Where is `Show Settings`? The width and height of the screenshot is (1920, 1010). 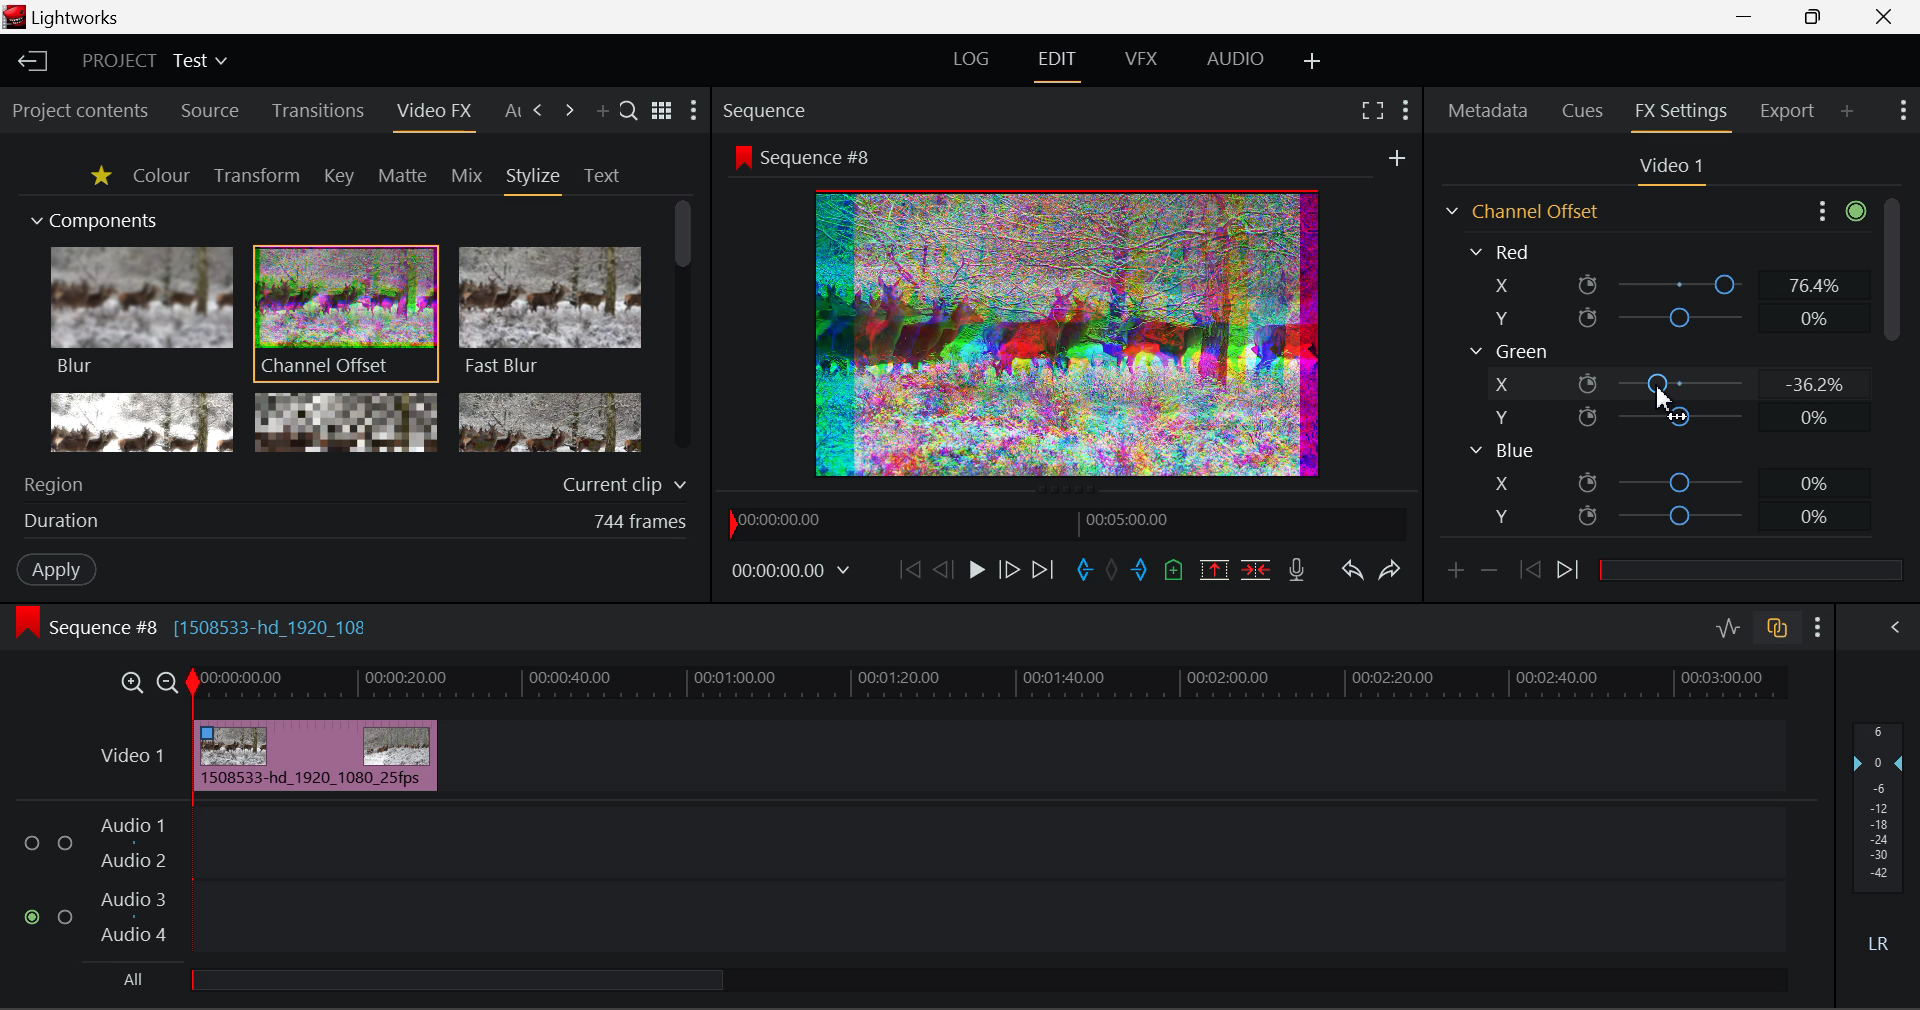 Show Settings is located at coordinates (1817, 628).